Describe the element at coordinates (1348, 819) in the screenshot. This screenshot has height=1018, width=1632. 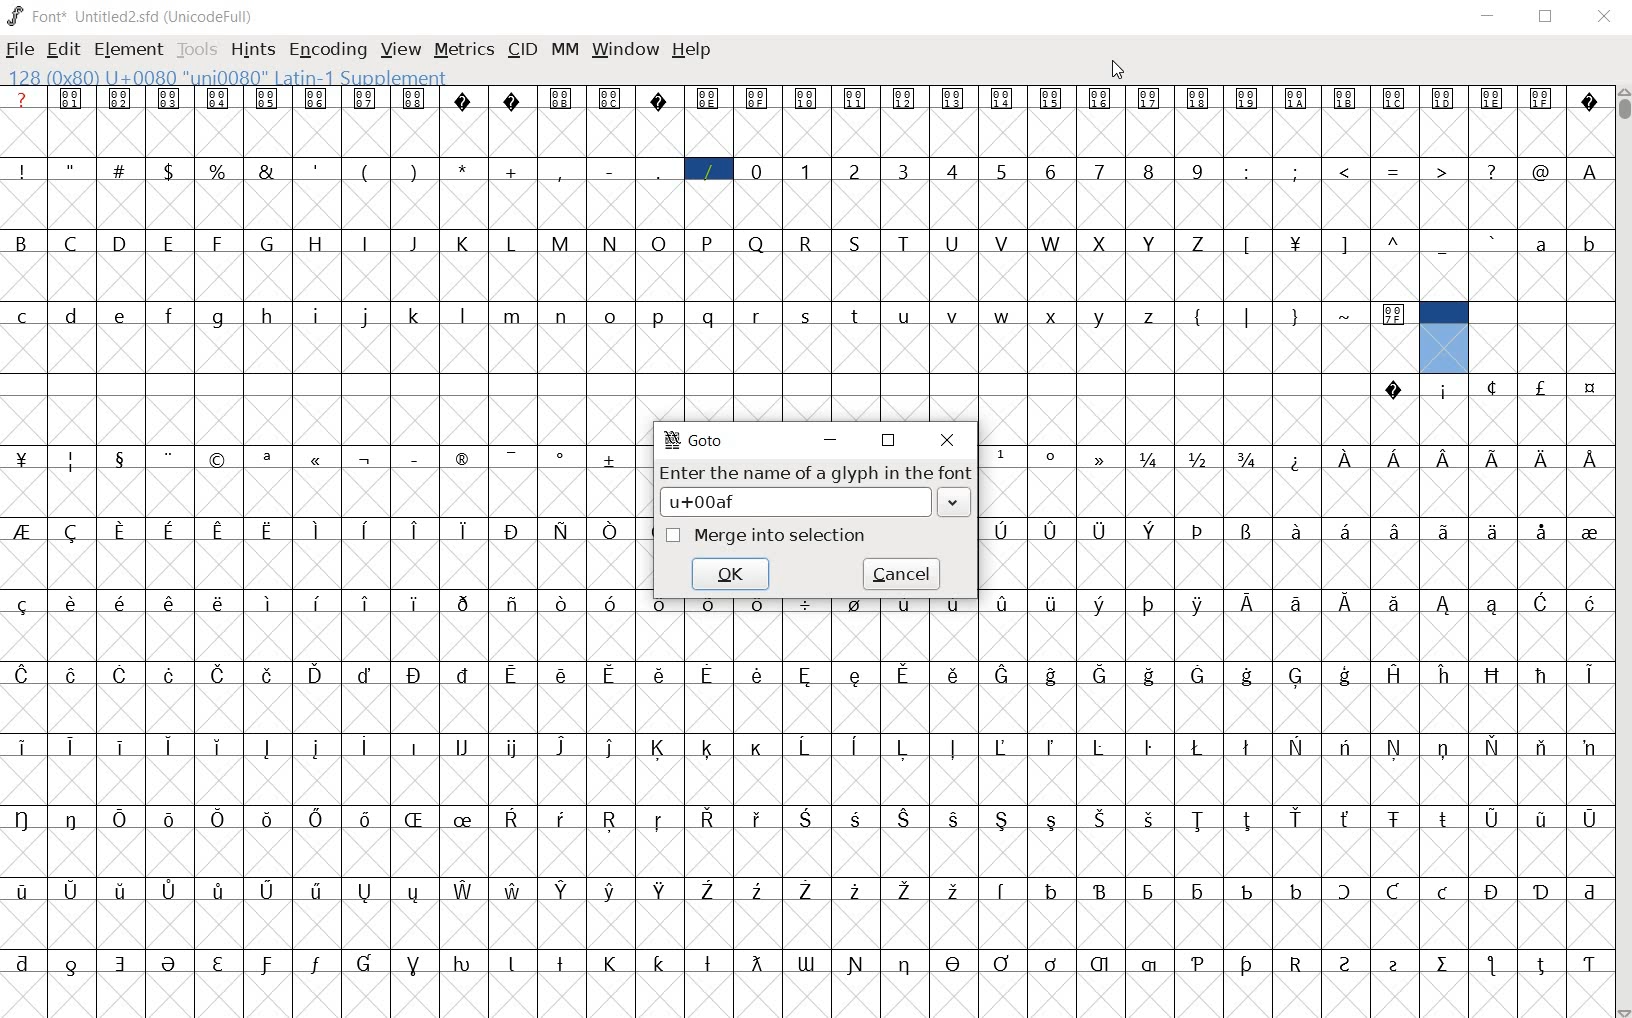
I see `Symbol` at that location.